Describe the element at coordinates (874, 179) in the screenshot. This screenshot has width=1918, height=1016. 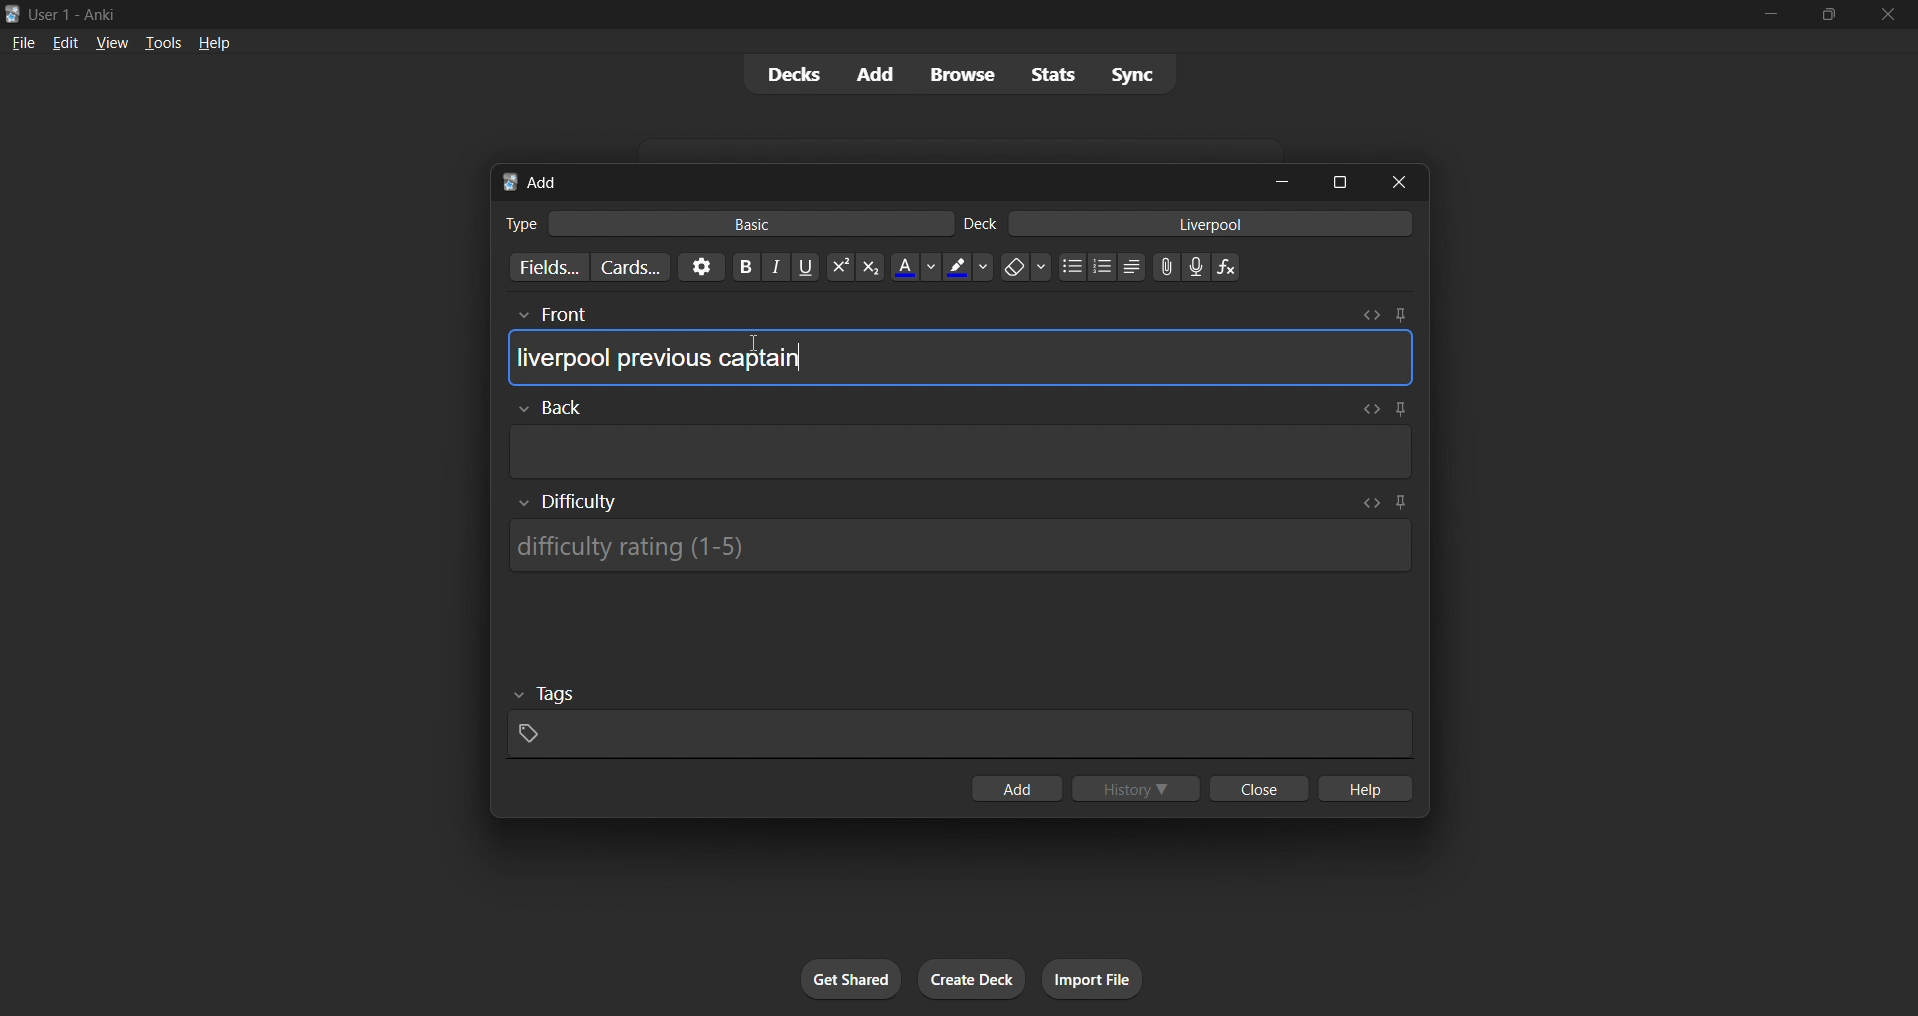
I see `add card title bar` at that location.